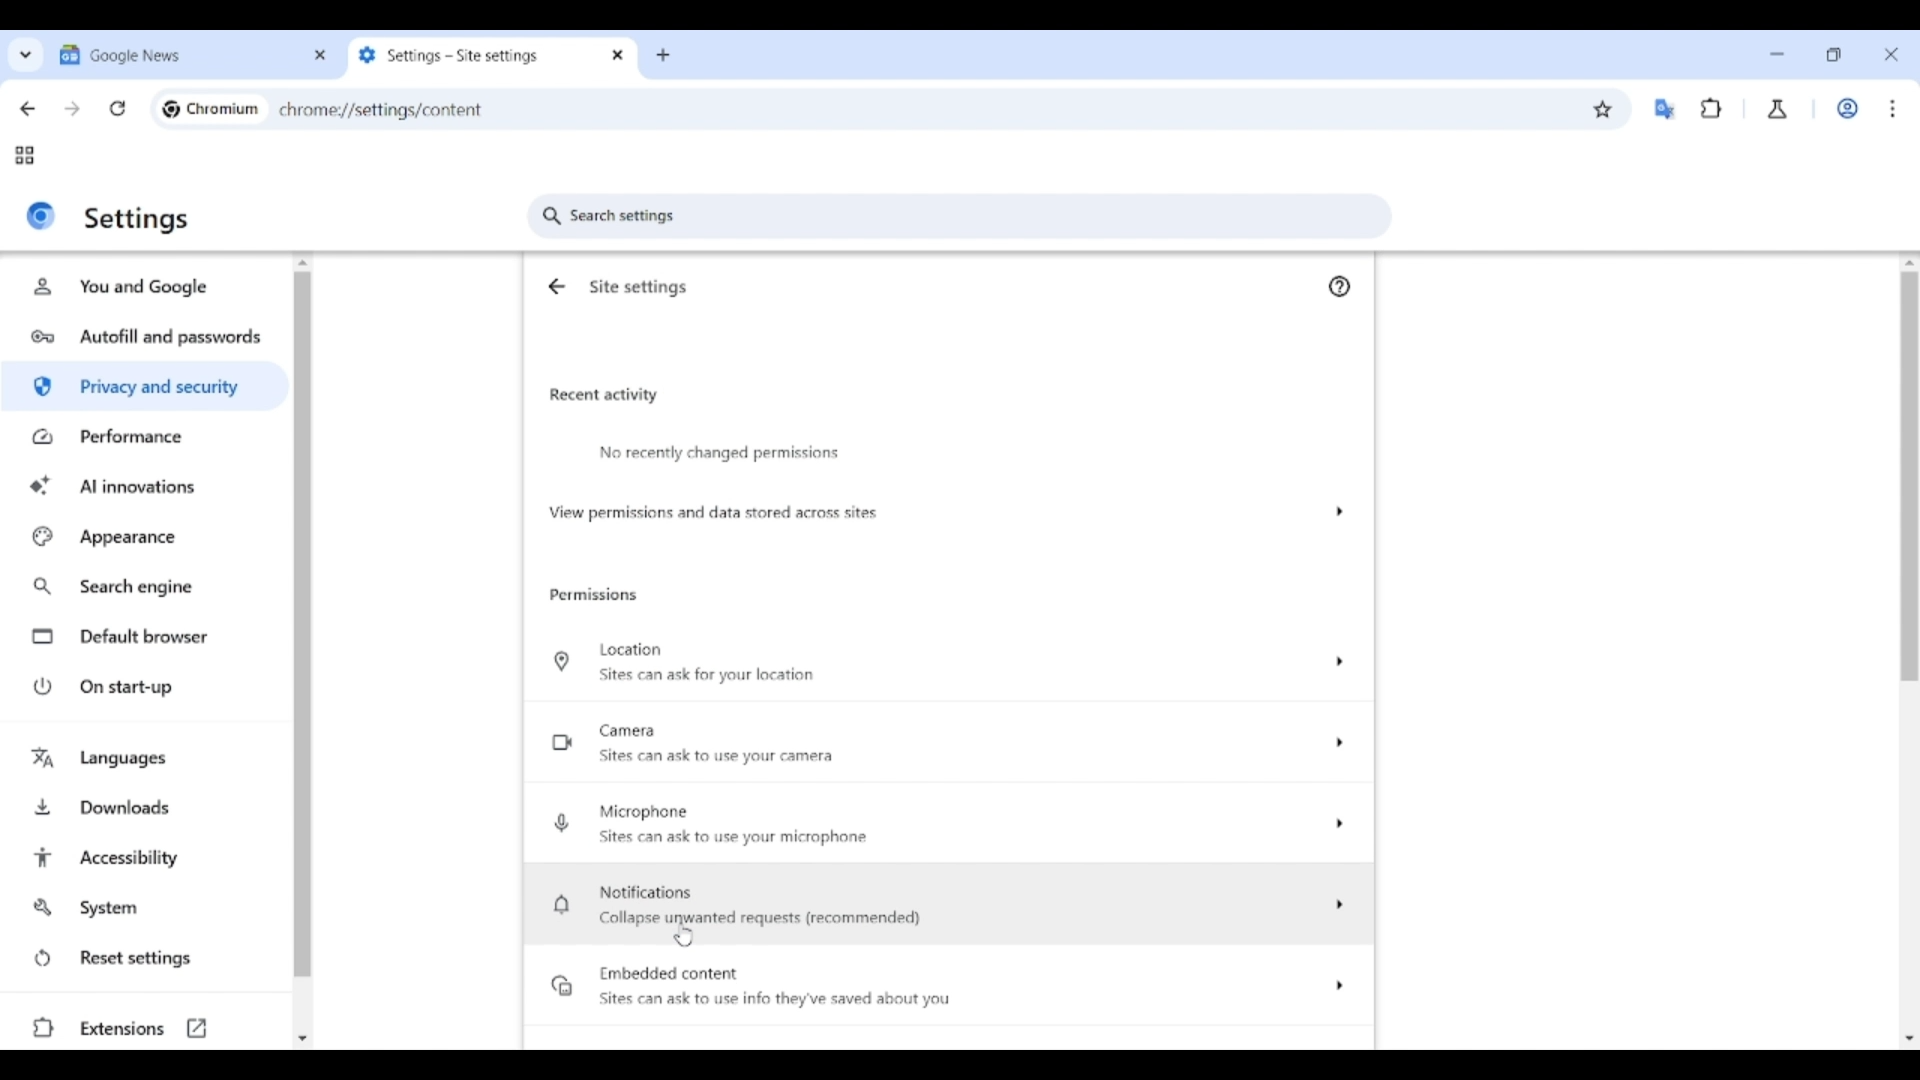 This screenshot has width=1920, height=1080. Describe the element at coordinates (1022, 109) in the screenshot. I see `Search Google or enter web link` at that location.